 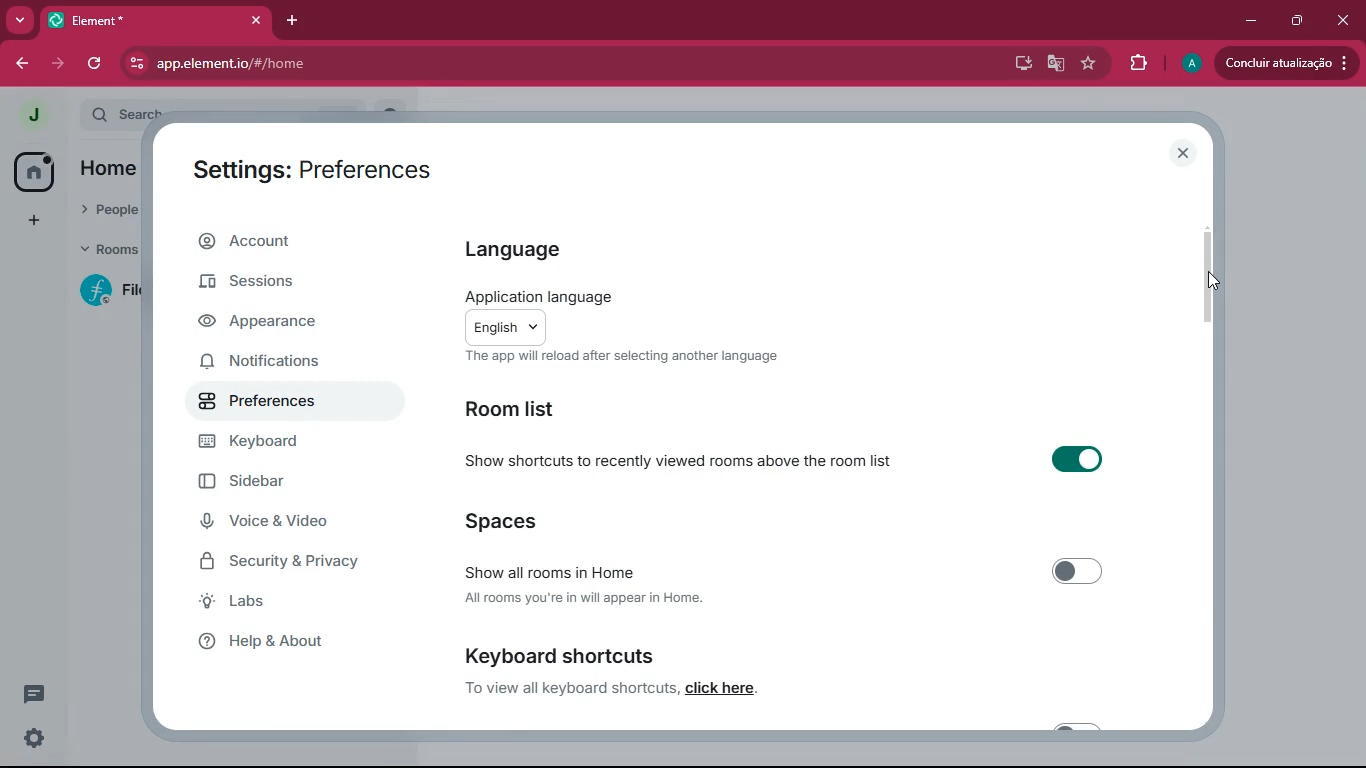 I want to click on Search, so click(x=253, y=111).